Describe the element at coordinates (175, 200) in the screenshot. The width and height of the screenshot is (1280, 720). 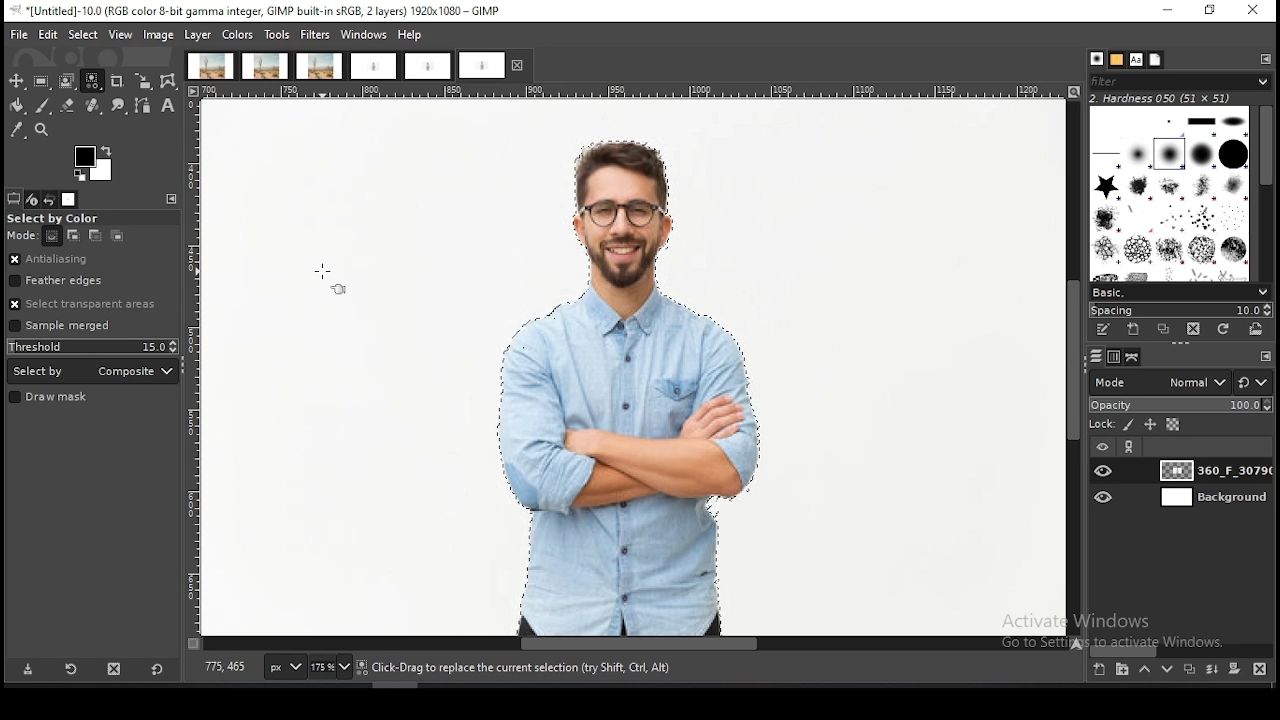
I see `configure this tab` at that location.